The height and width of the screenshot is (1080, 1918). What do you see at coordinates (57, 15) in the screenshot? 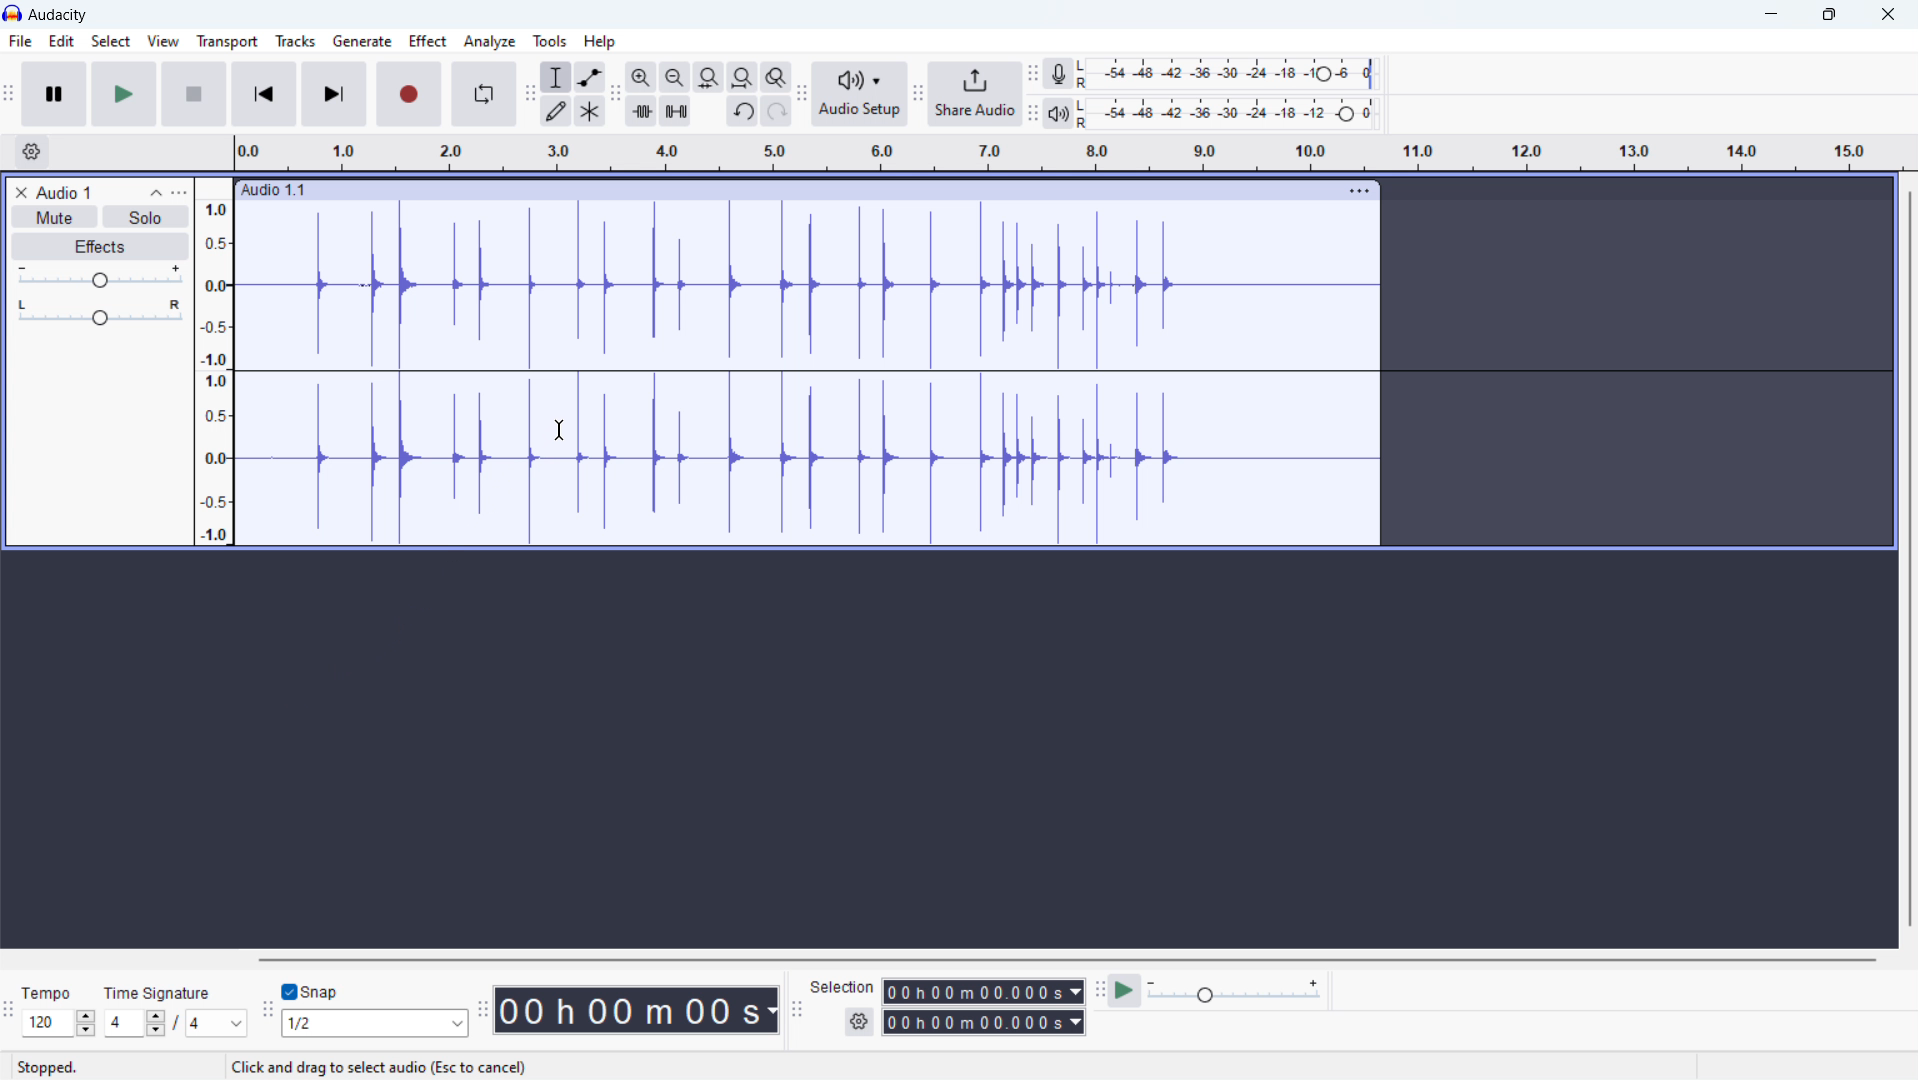
I see `title` at bounding box center [57, 15].